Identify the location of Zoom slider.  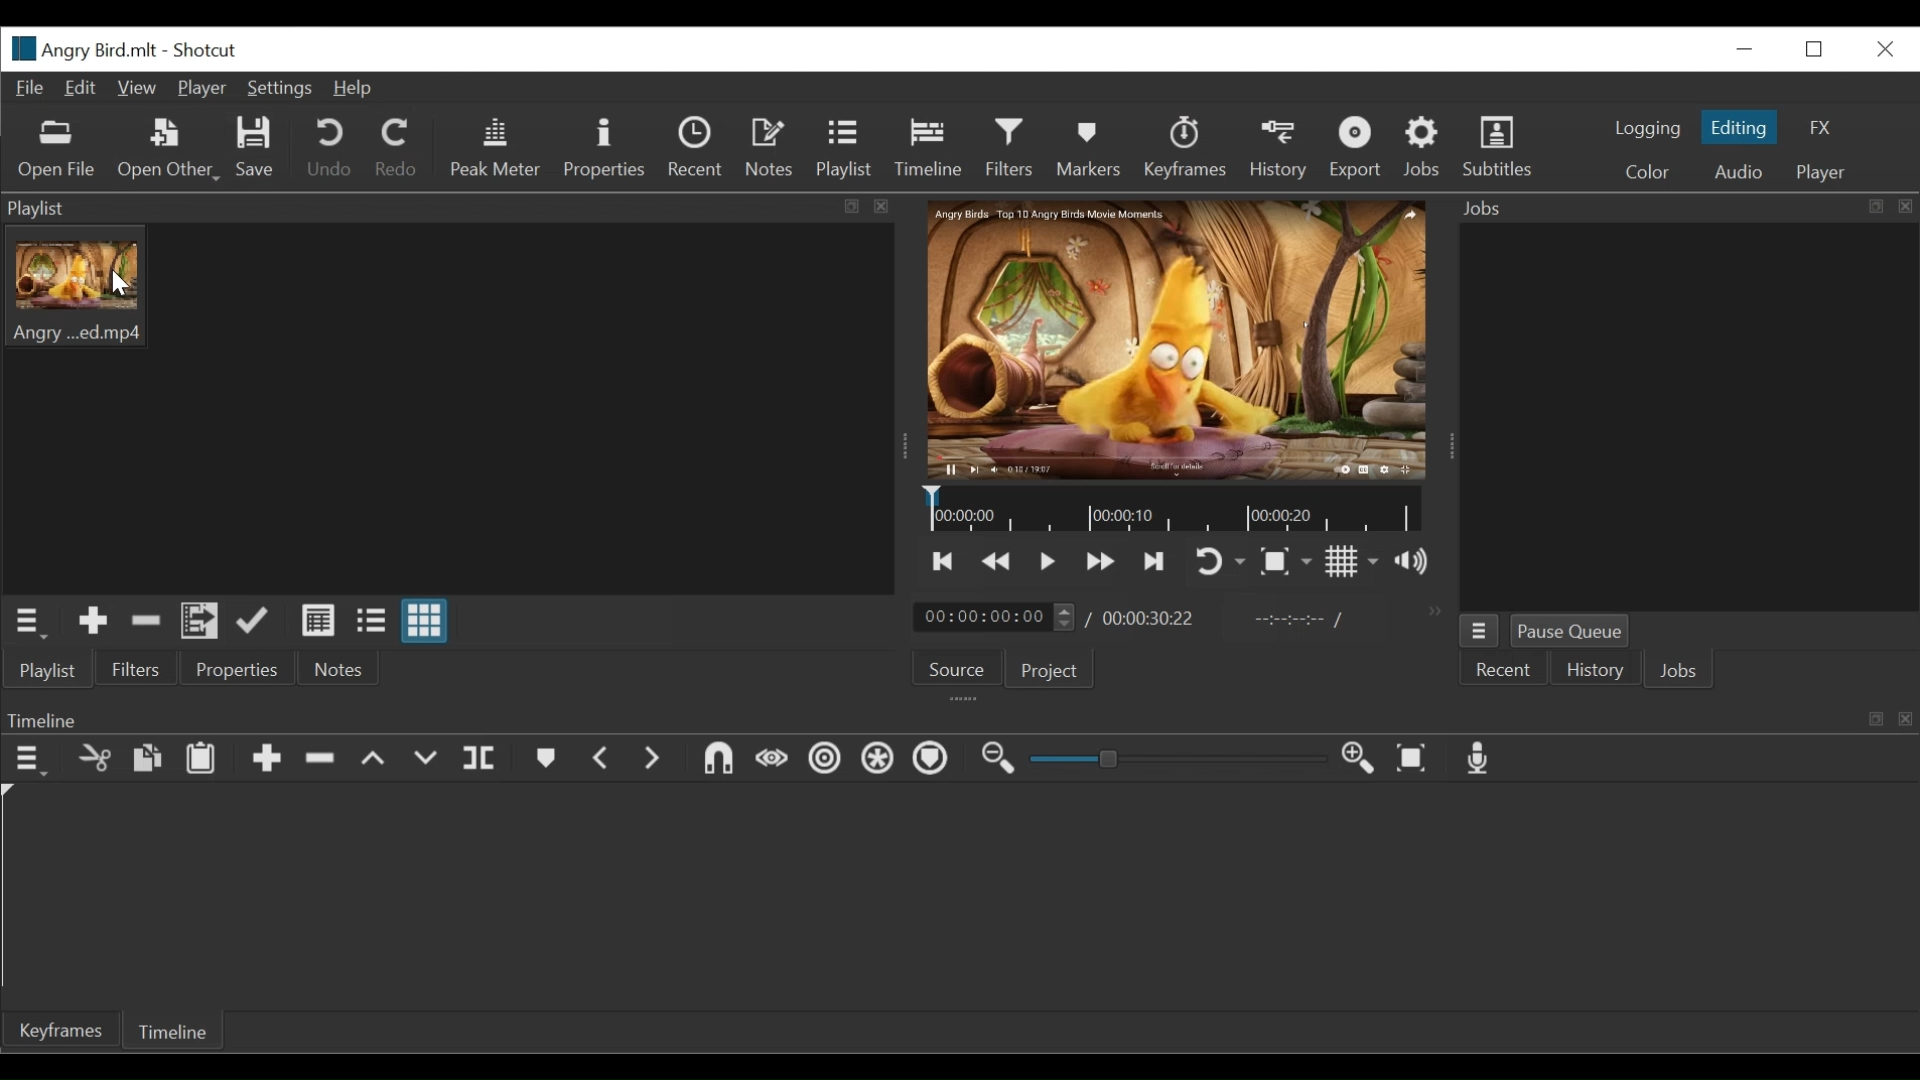
(1173, 759).